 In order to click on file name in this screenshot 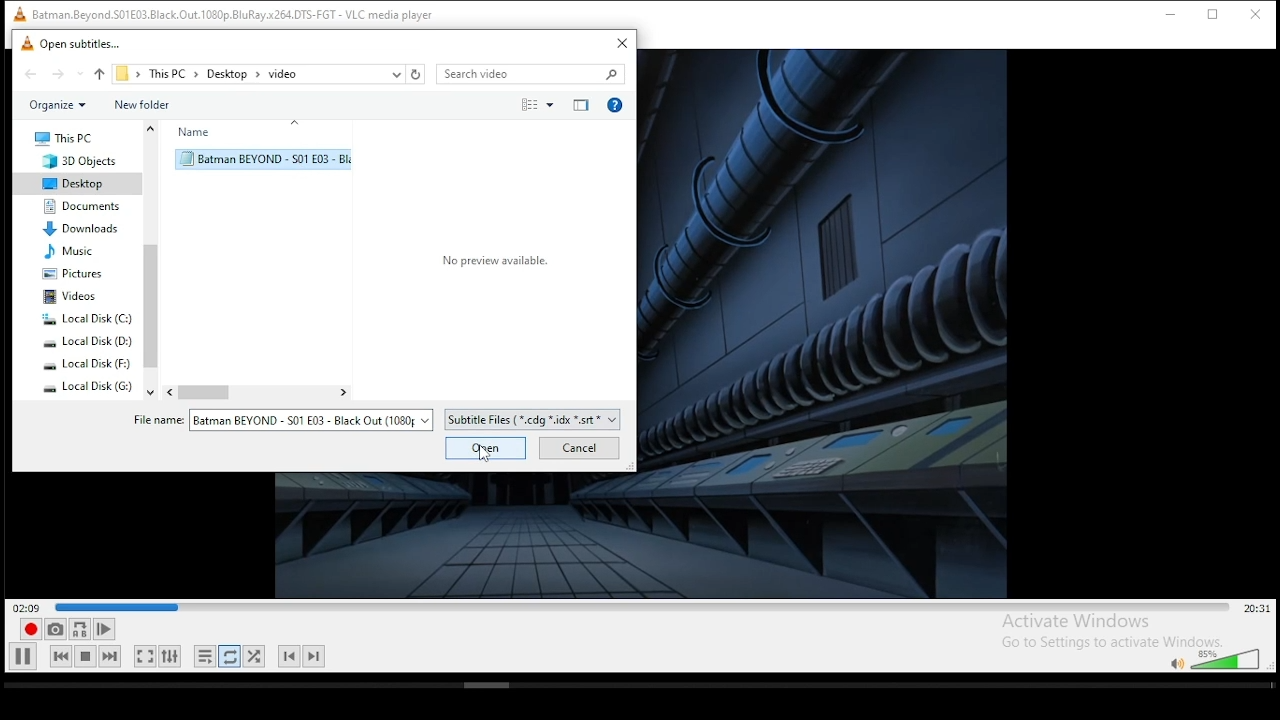, I will do `click(156, 421)`.